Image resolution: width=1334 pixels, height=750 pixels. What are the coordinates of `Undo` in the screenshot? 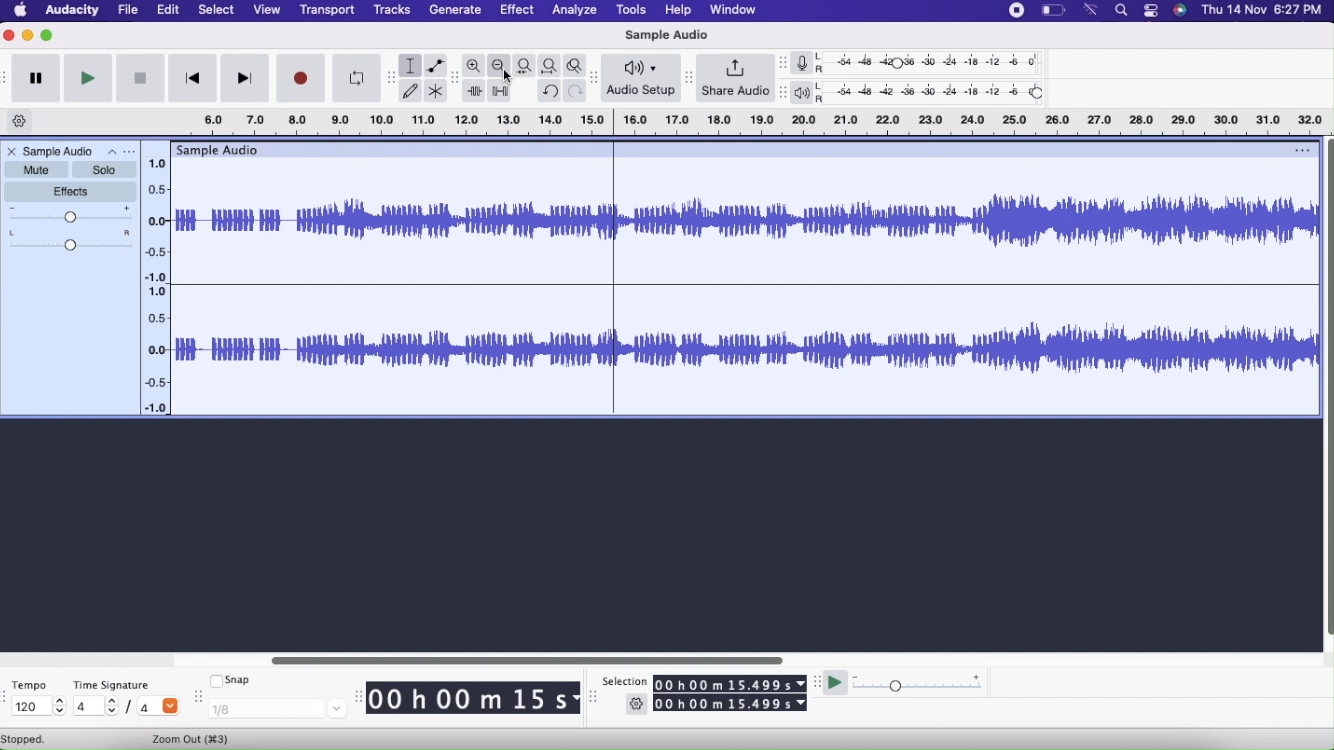 It's located at (549, 91).